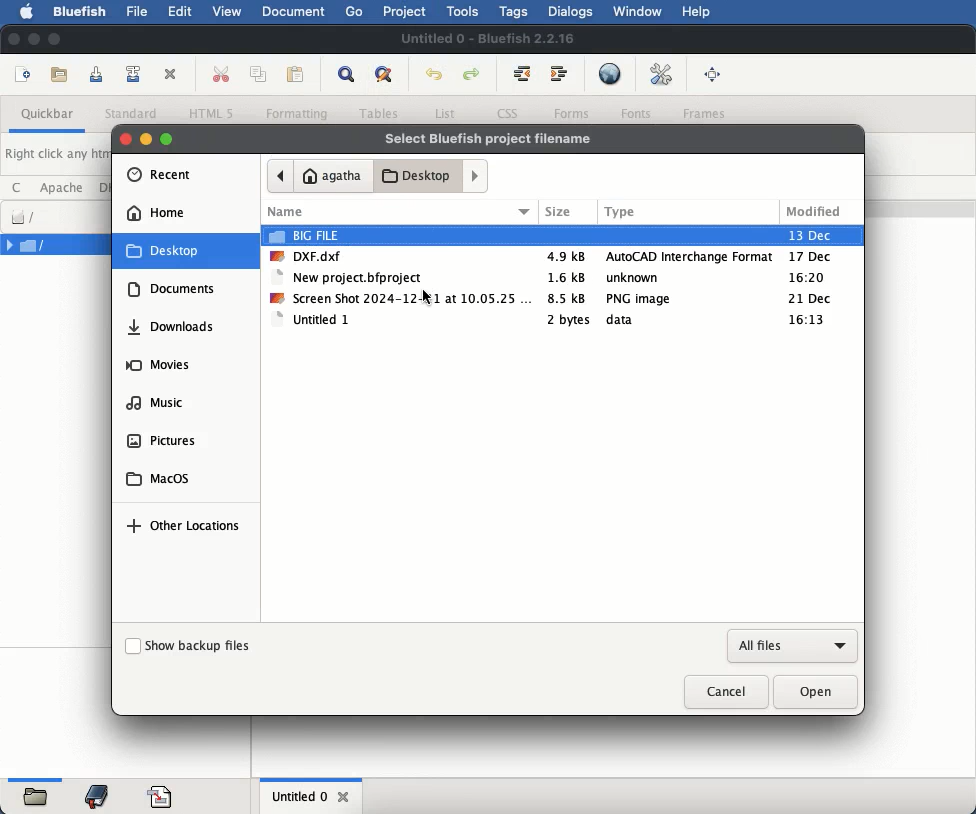  What do you see at coordinates (697, 12) in the screenshot?
I see `help` at bounding box center [697, 12].